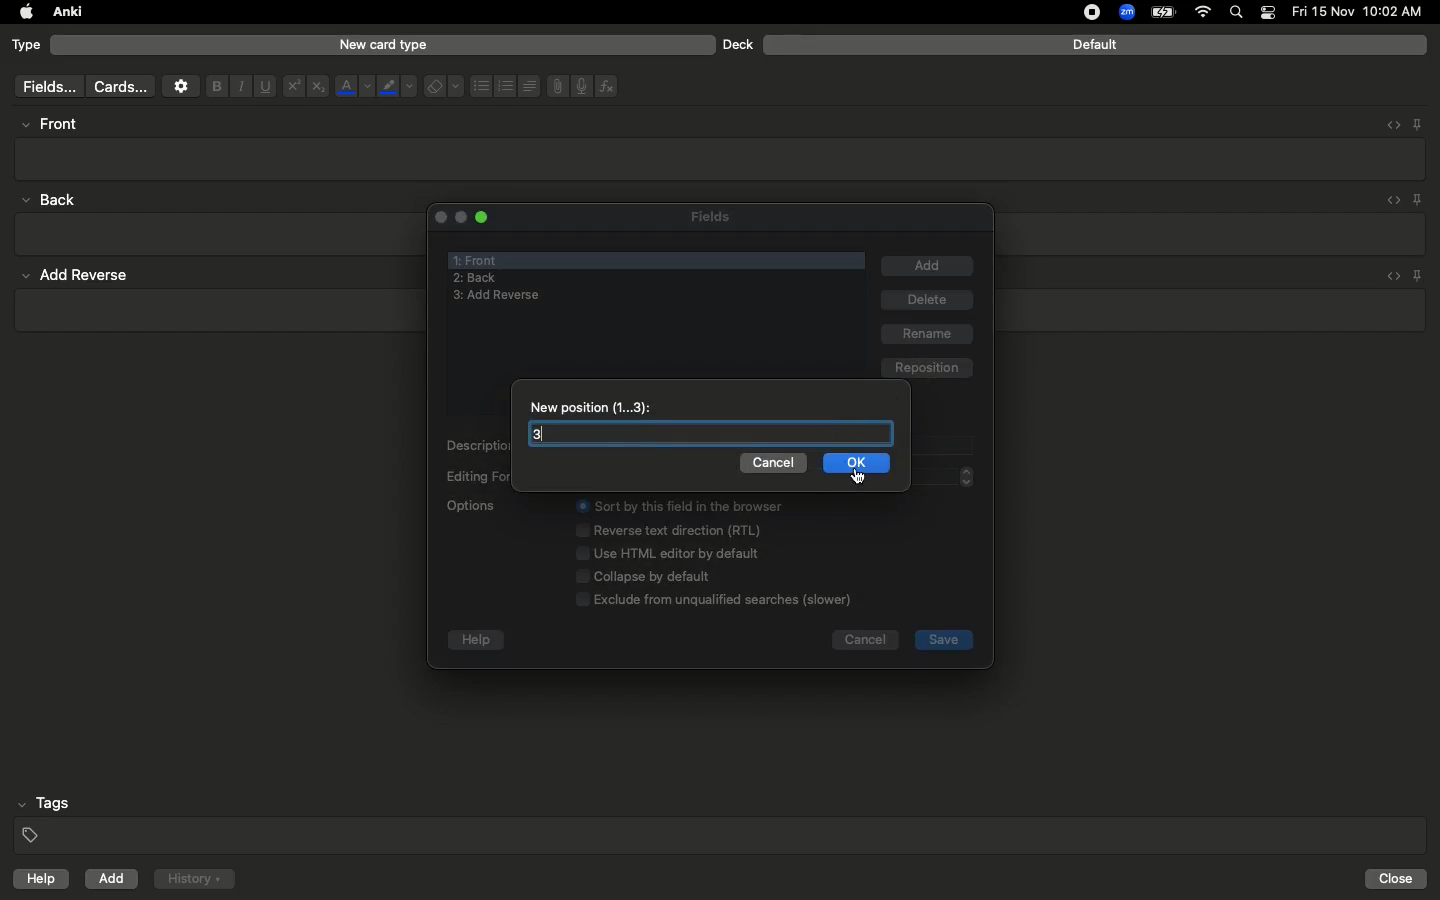 The image size is (1440, 900). What do you see at coordinates (1363, 11) in the screenshot?
I see `date and time` at bounding box center [1363, 11].